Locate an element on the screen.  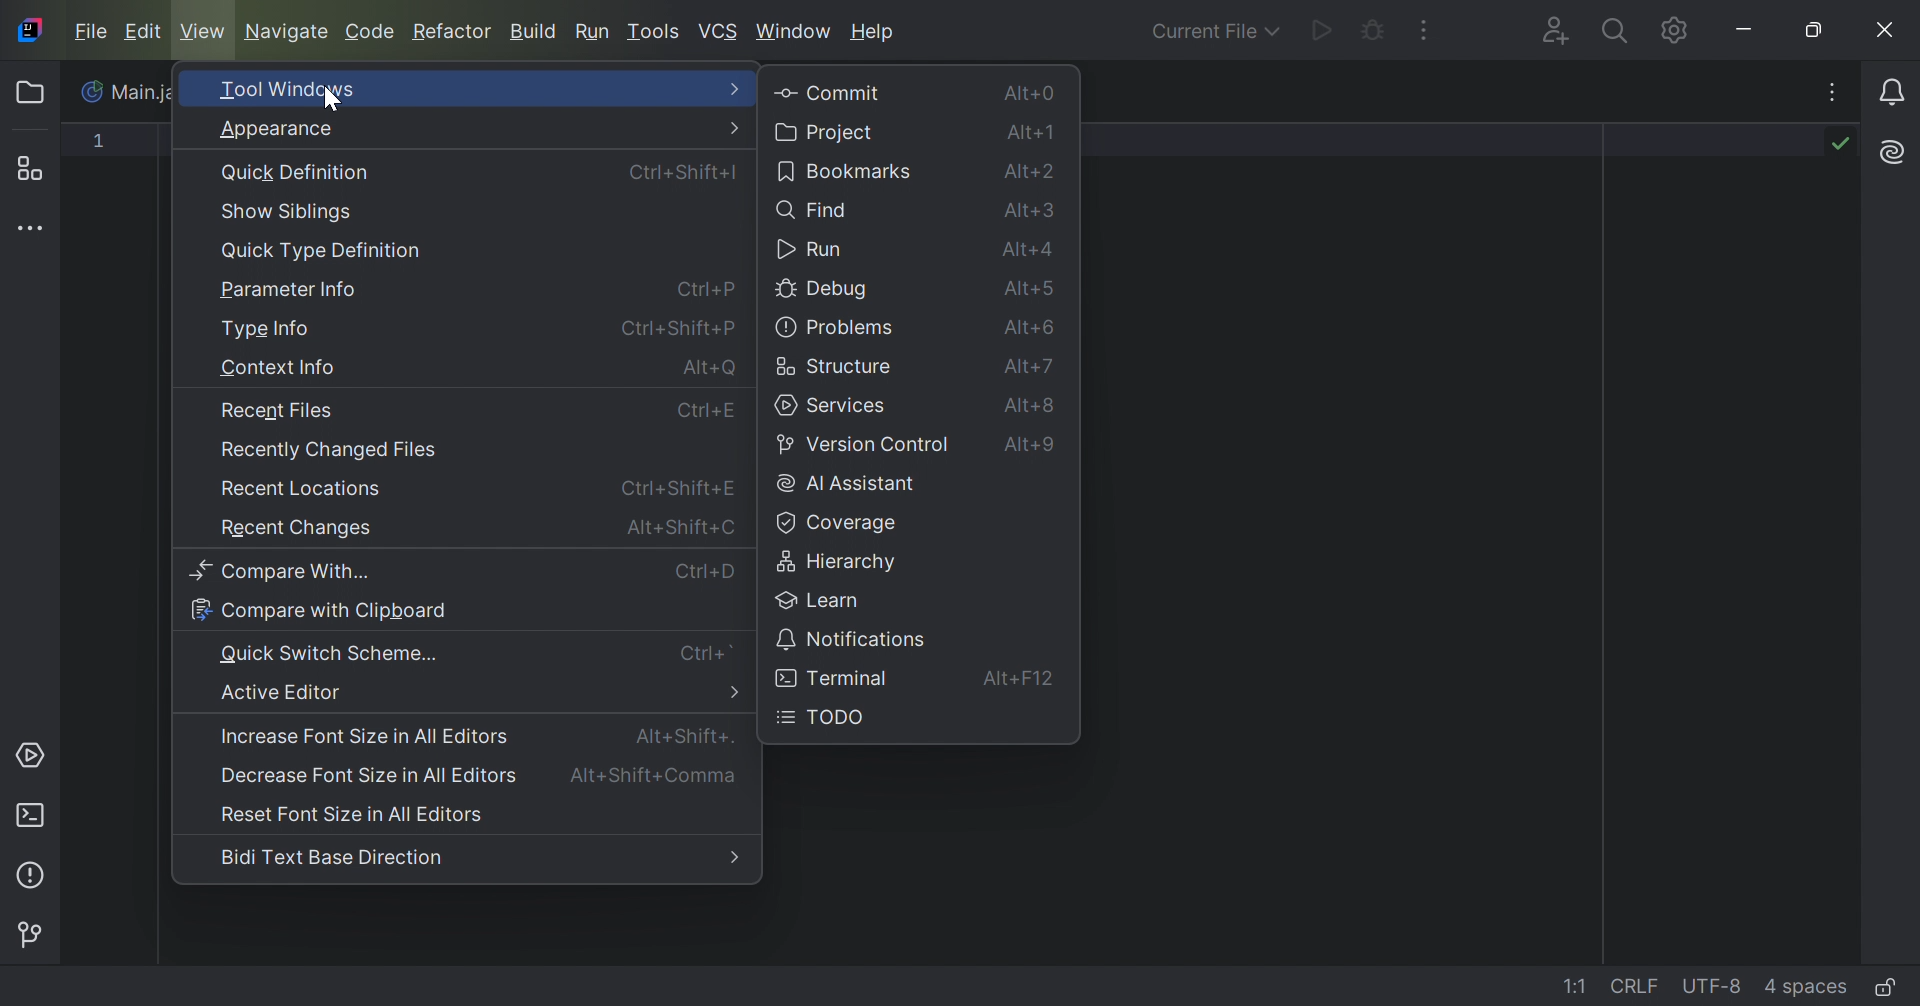
Version Control is located at coordinates (862, 446).